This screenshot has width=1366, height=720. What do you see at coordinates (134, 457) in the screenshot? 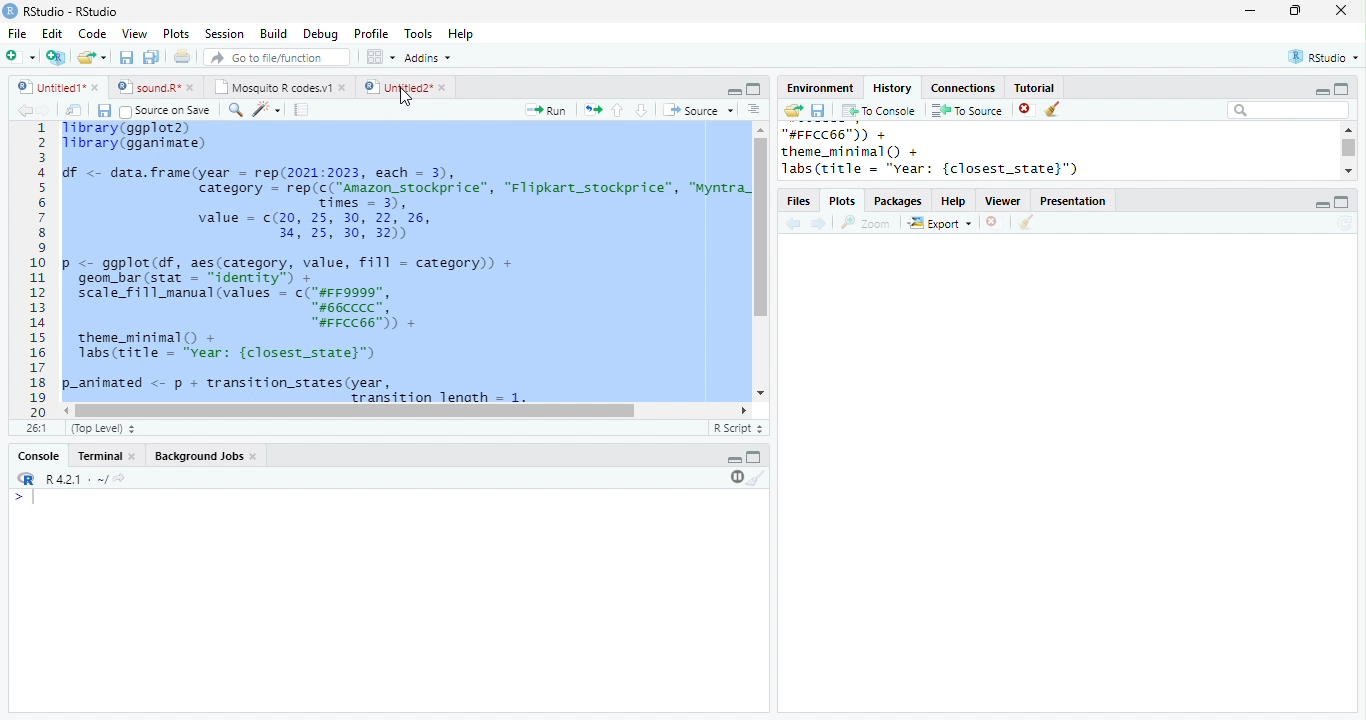
I see `close` at bounding box center [134, 457].